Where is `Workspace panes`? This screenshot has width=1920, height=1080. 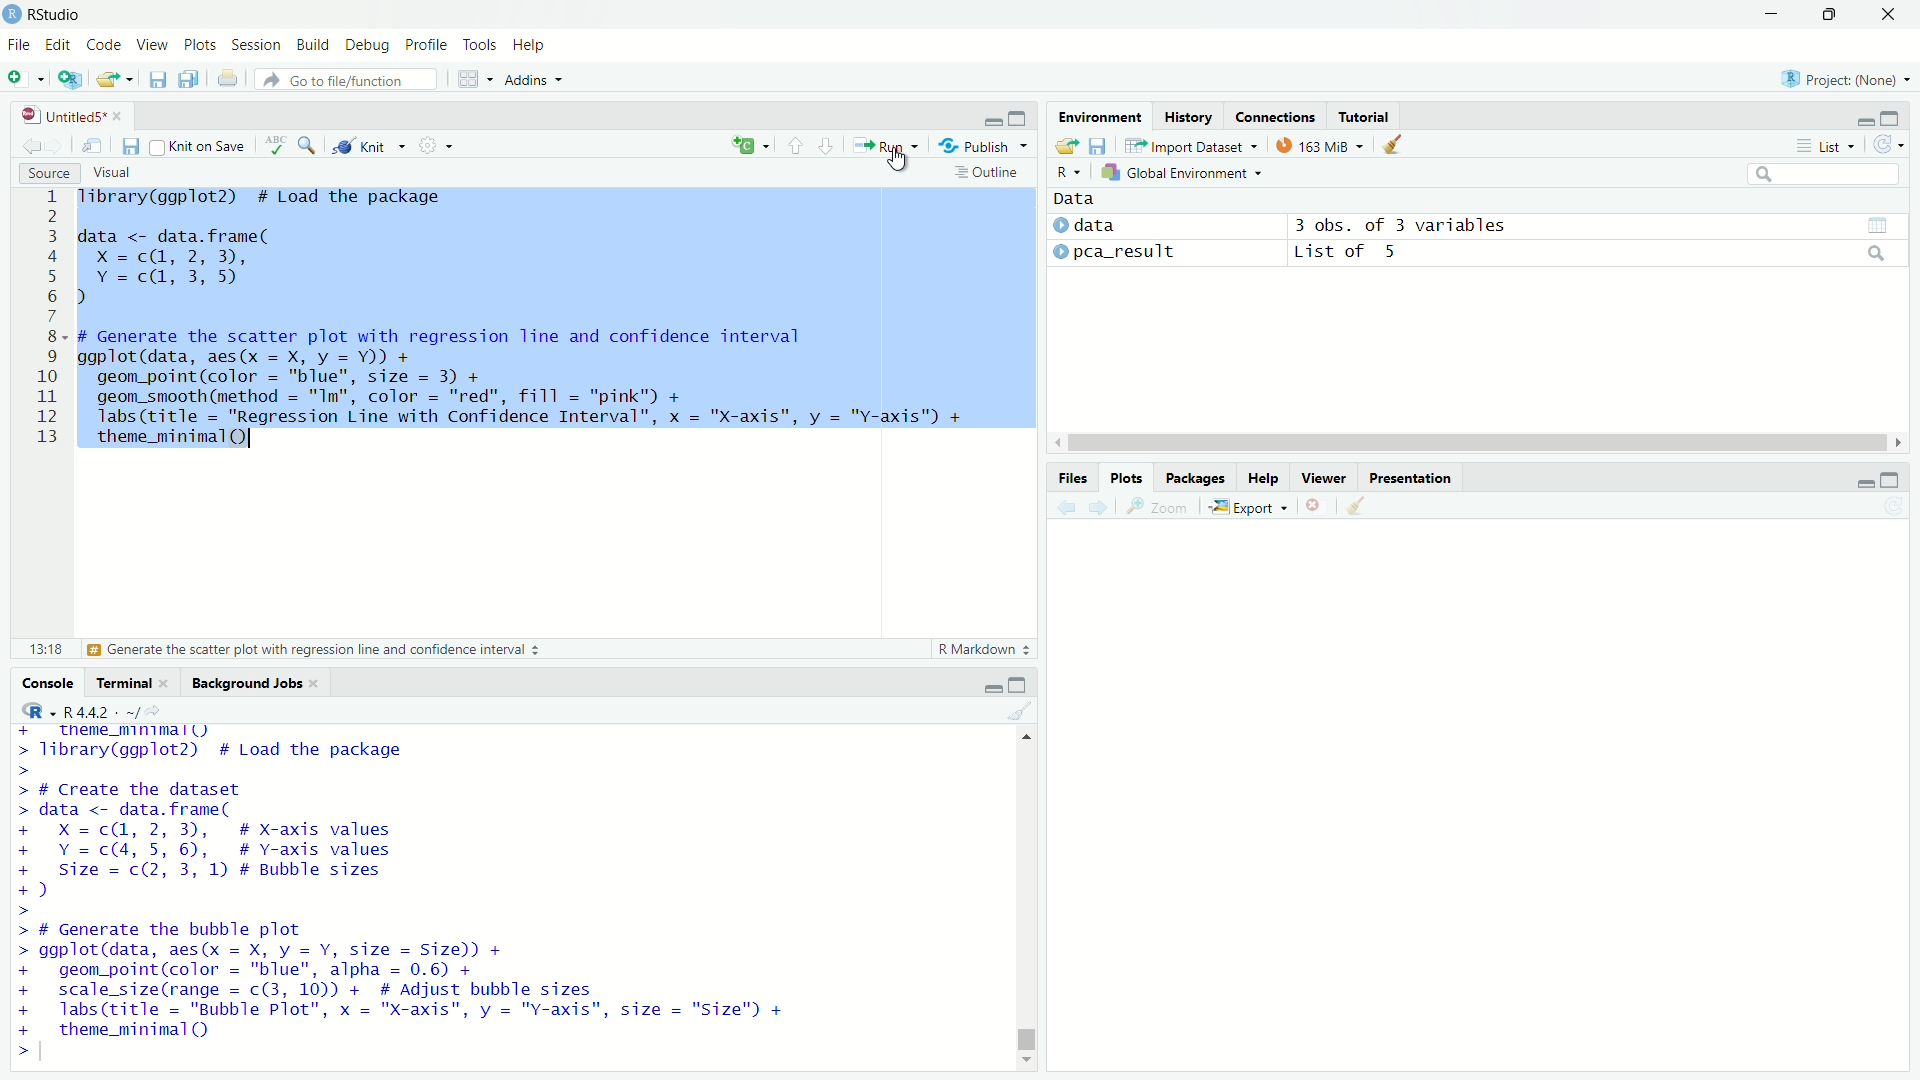 Workspace panes is located at coordinates (474, 79).